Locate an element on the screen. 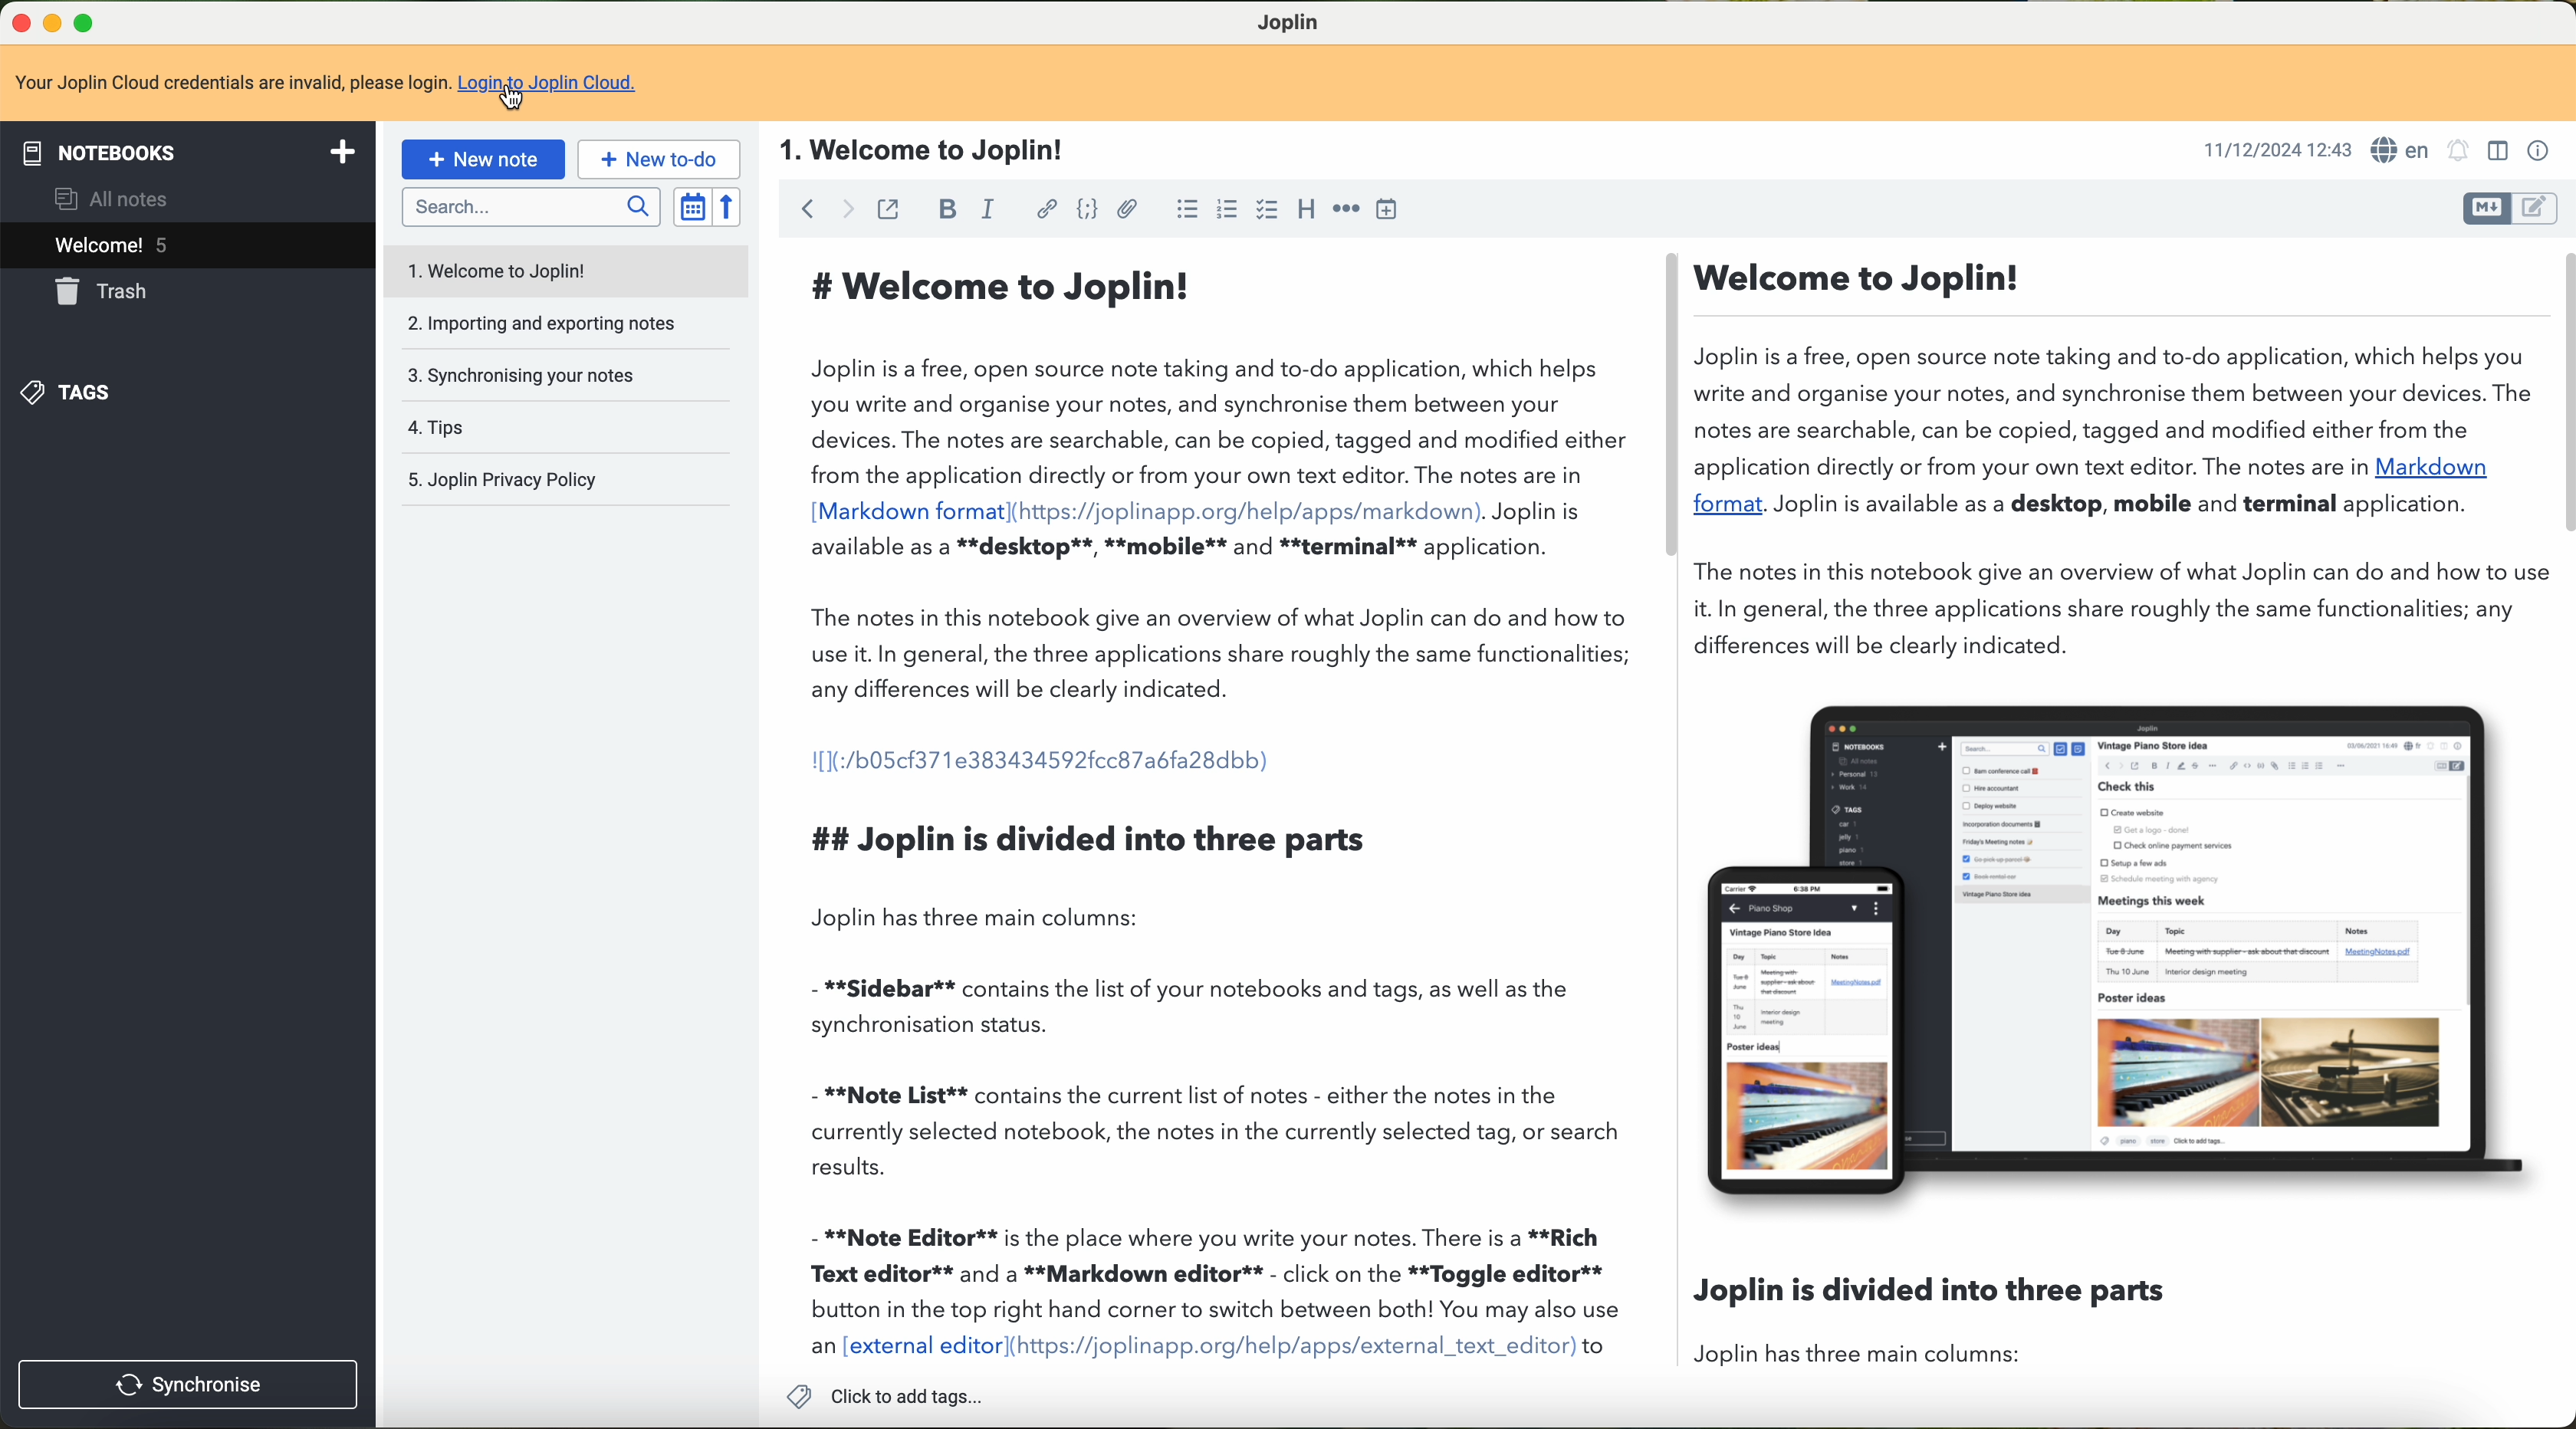 Image resolution: width=2576 pixels, height=1429 pixels. hyperlink is located at coordinates (1048, 209).